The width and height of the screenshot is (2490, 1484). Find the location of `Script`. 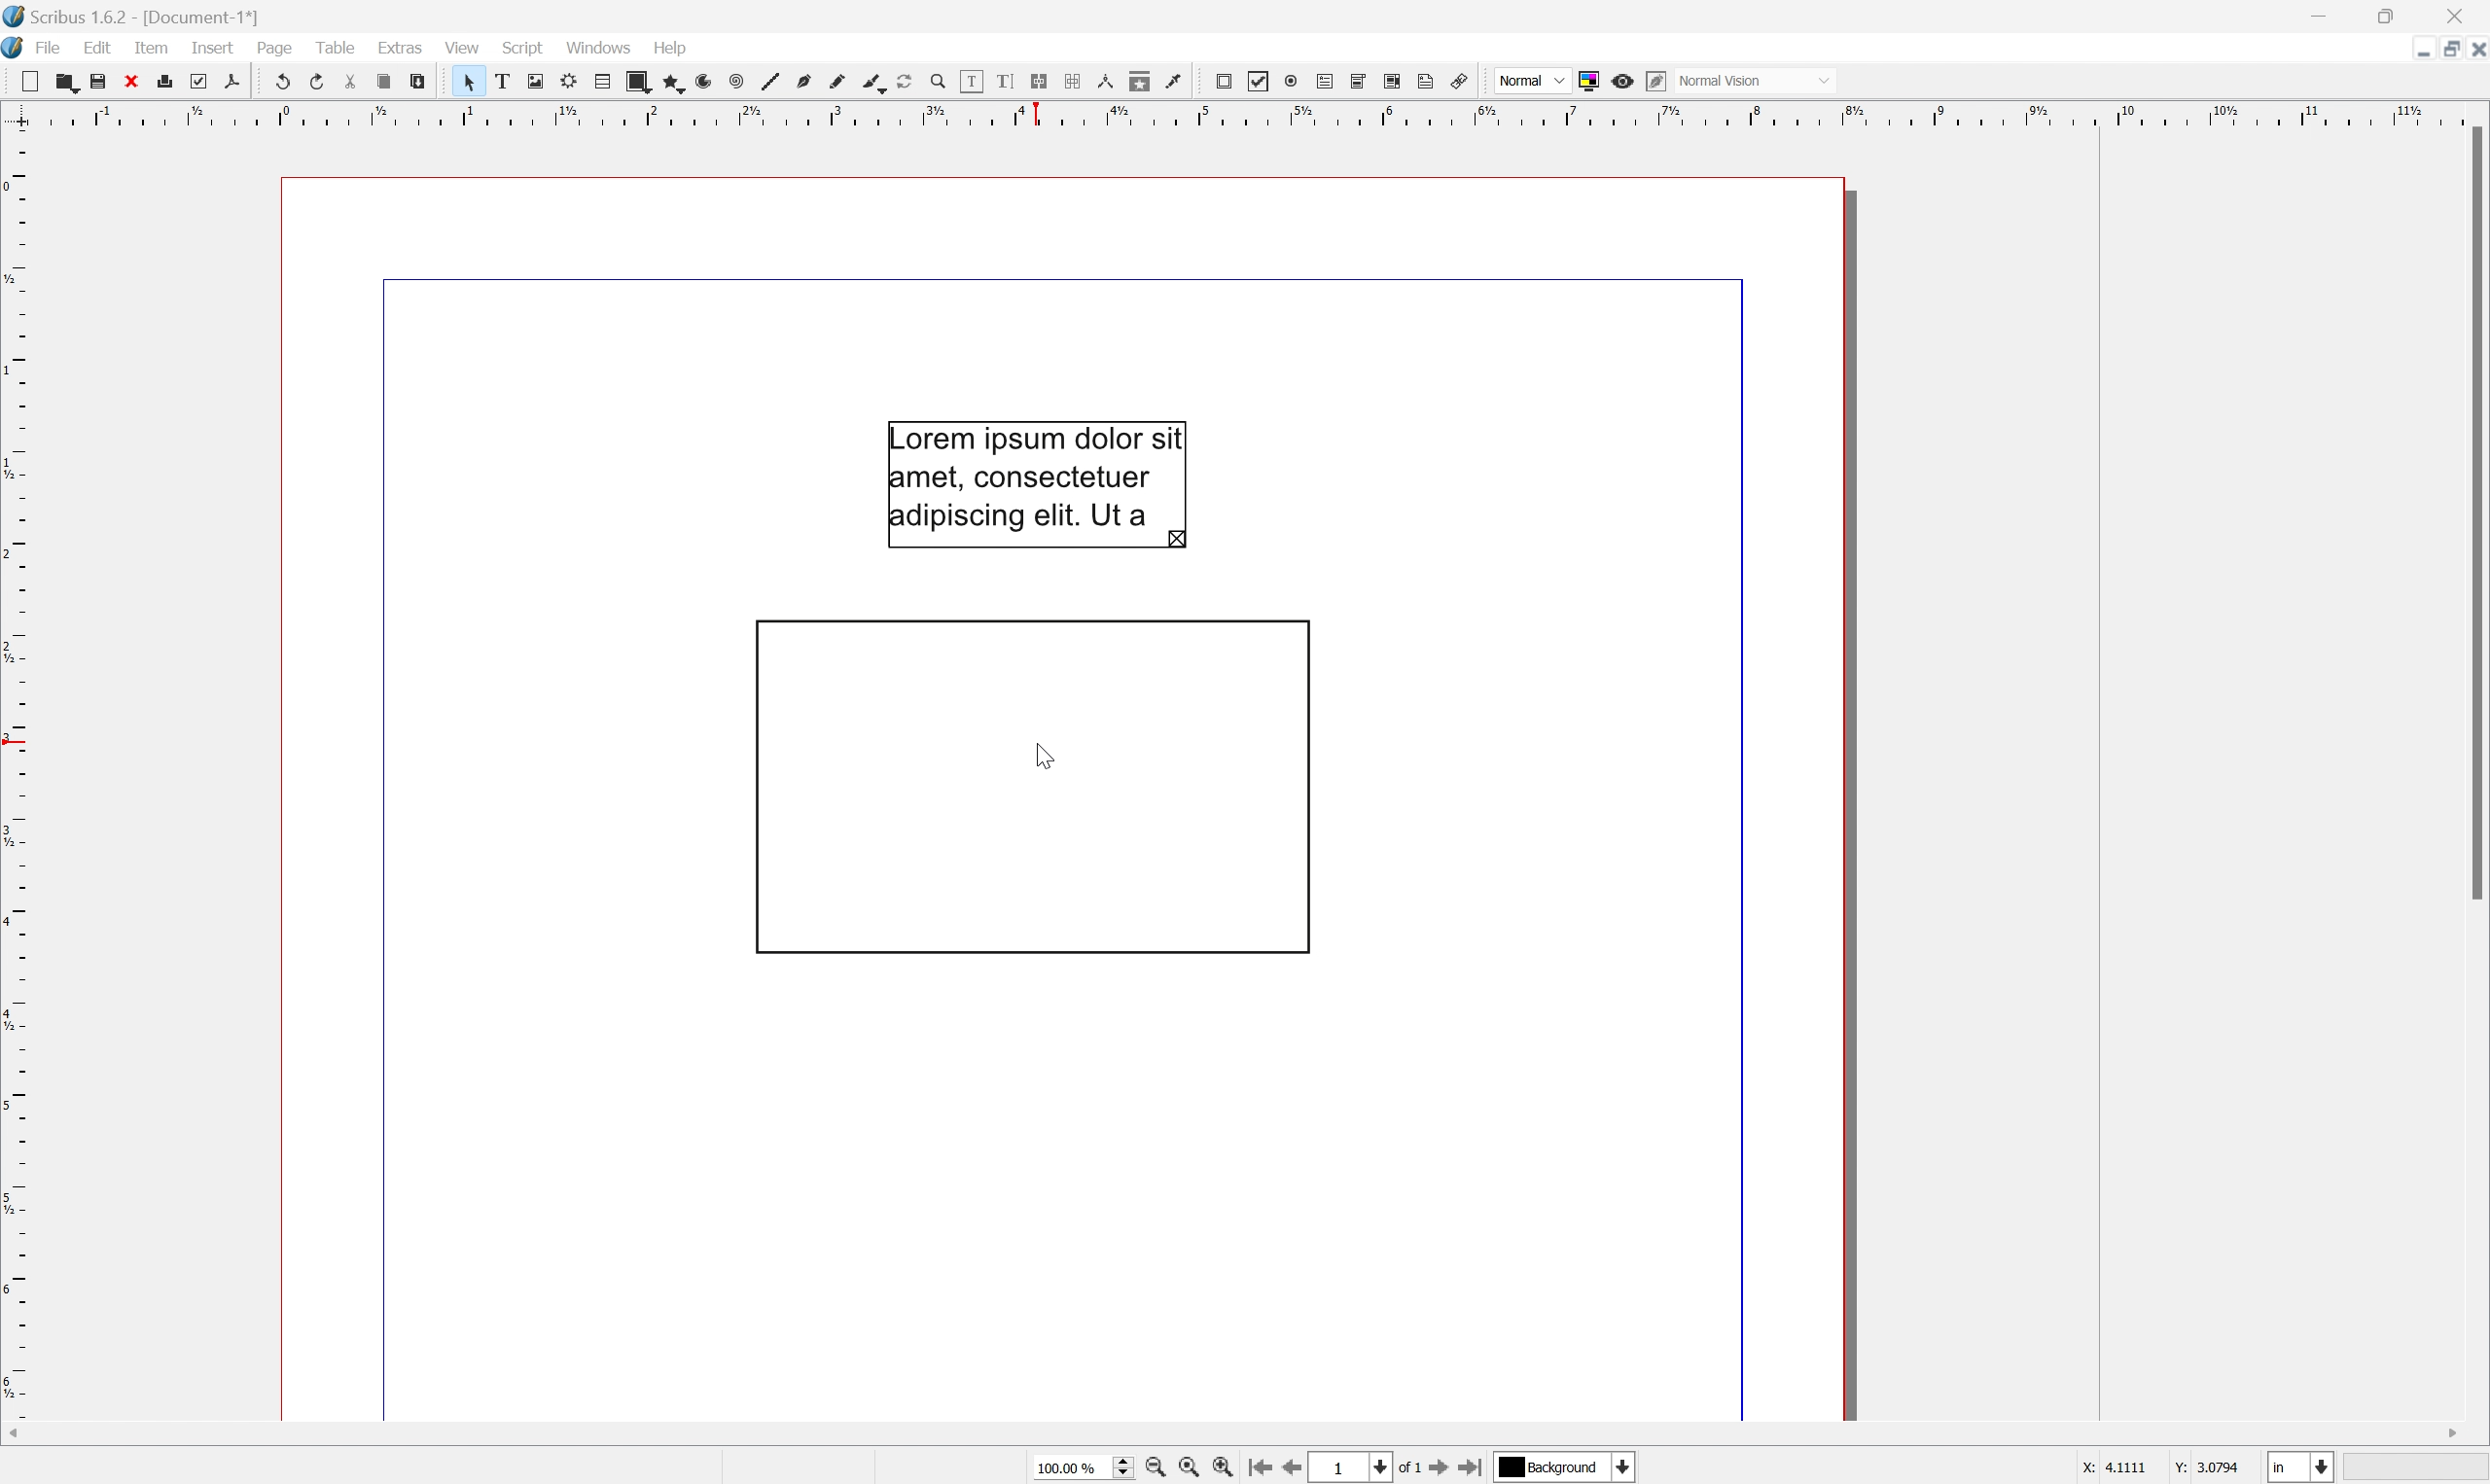

Script is located at coordinates (523, 45).